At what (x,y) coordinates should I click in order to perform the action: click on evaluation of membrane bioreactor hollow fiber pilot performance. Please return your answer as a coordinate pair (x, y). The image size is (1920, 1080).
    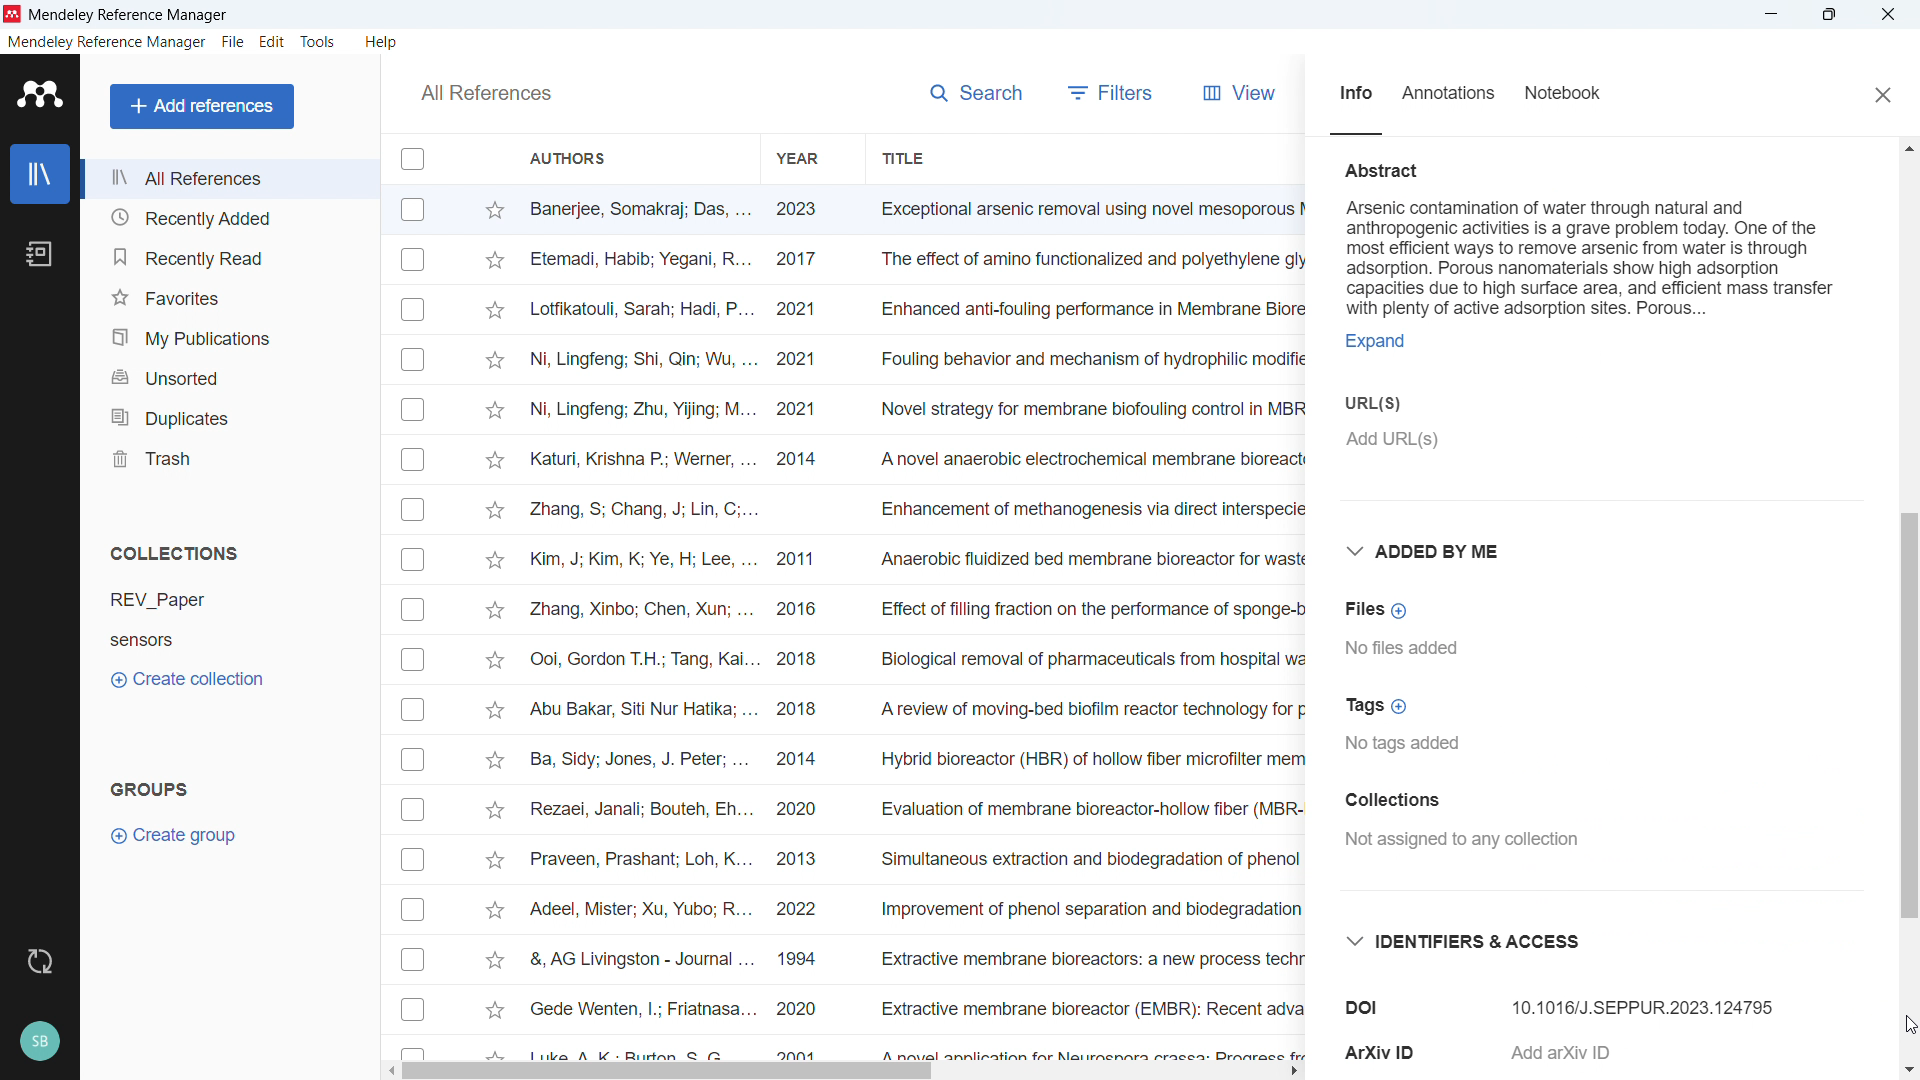
    Looking at the image, I should click on (1089, 810).